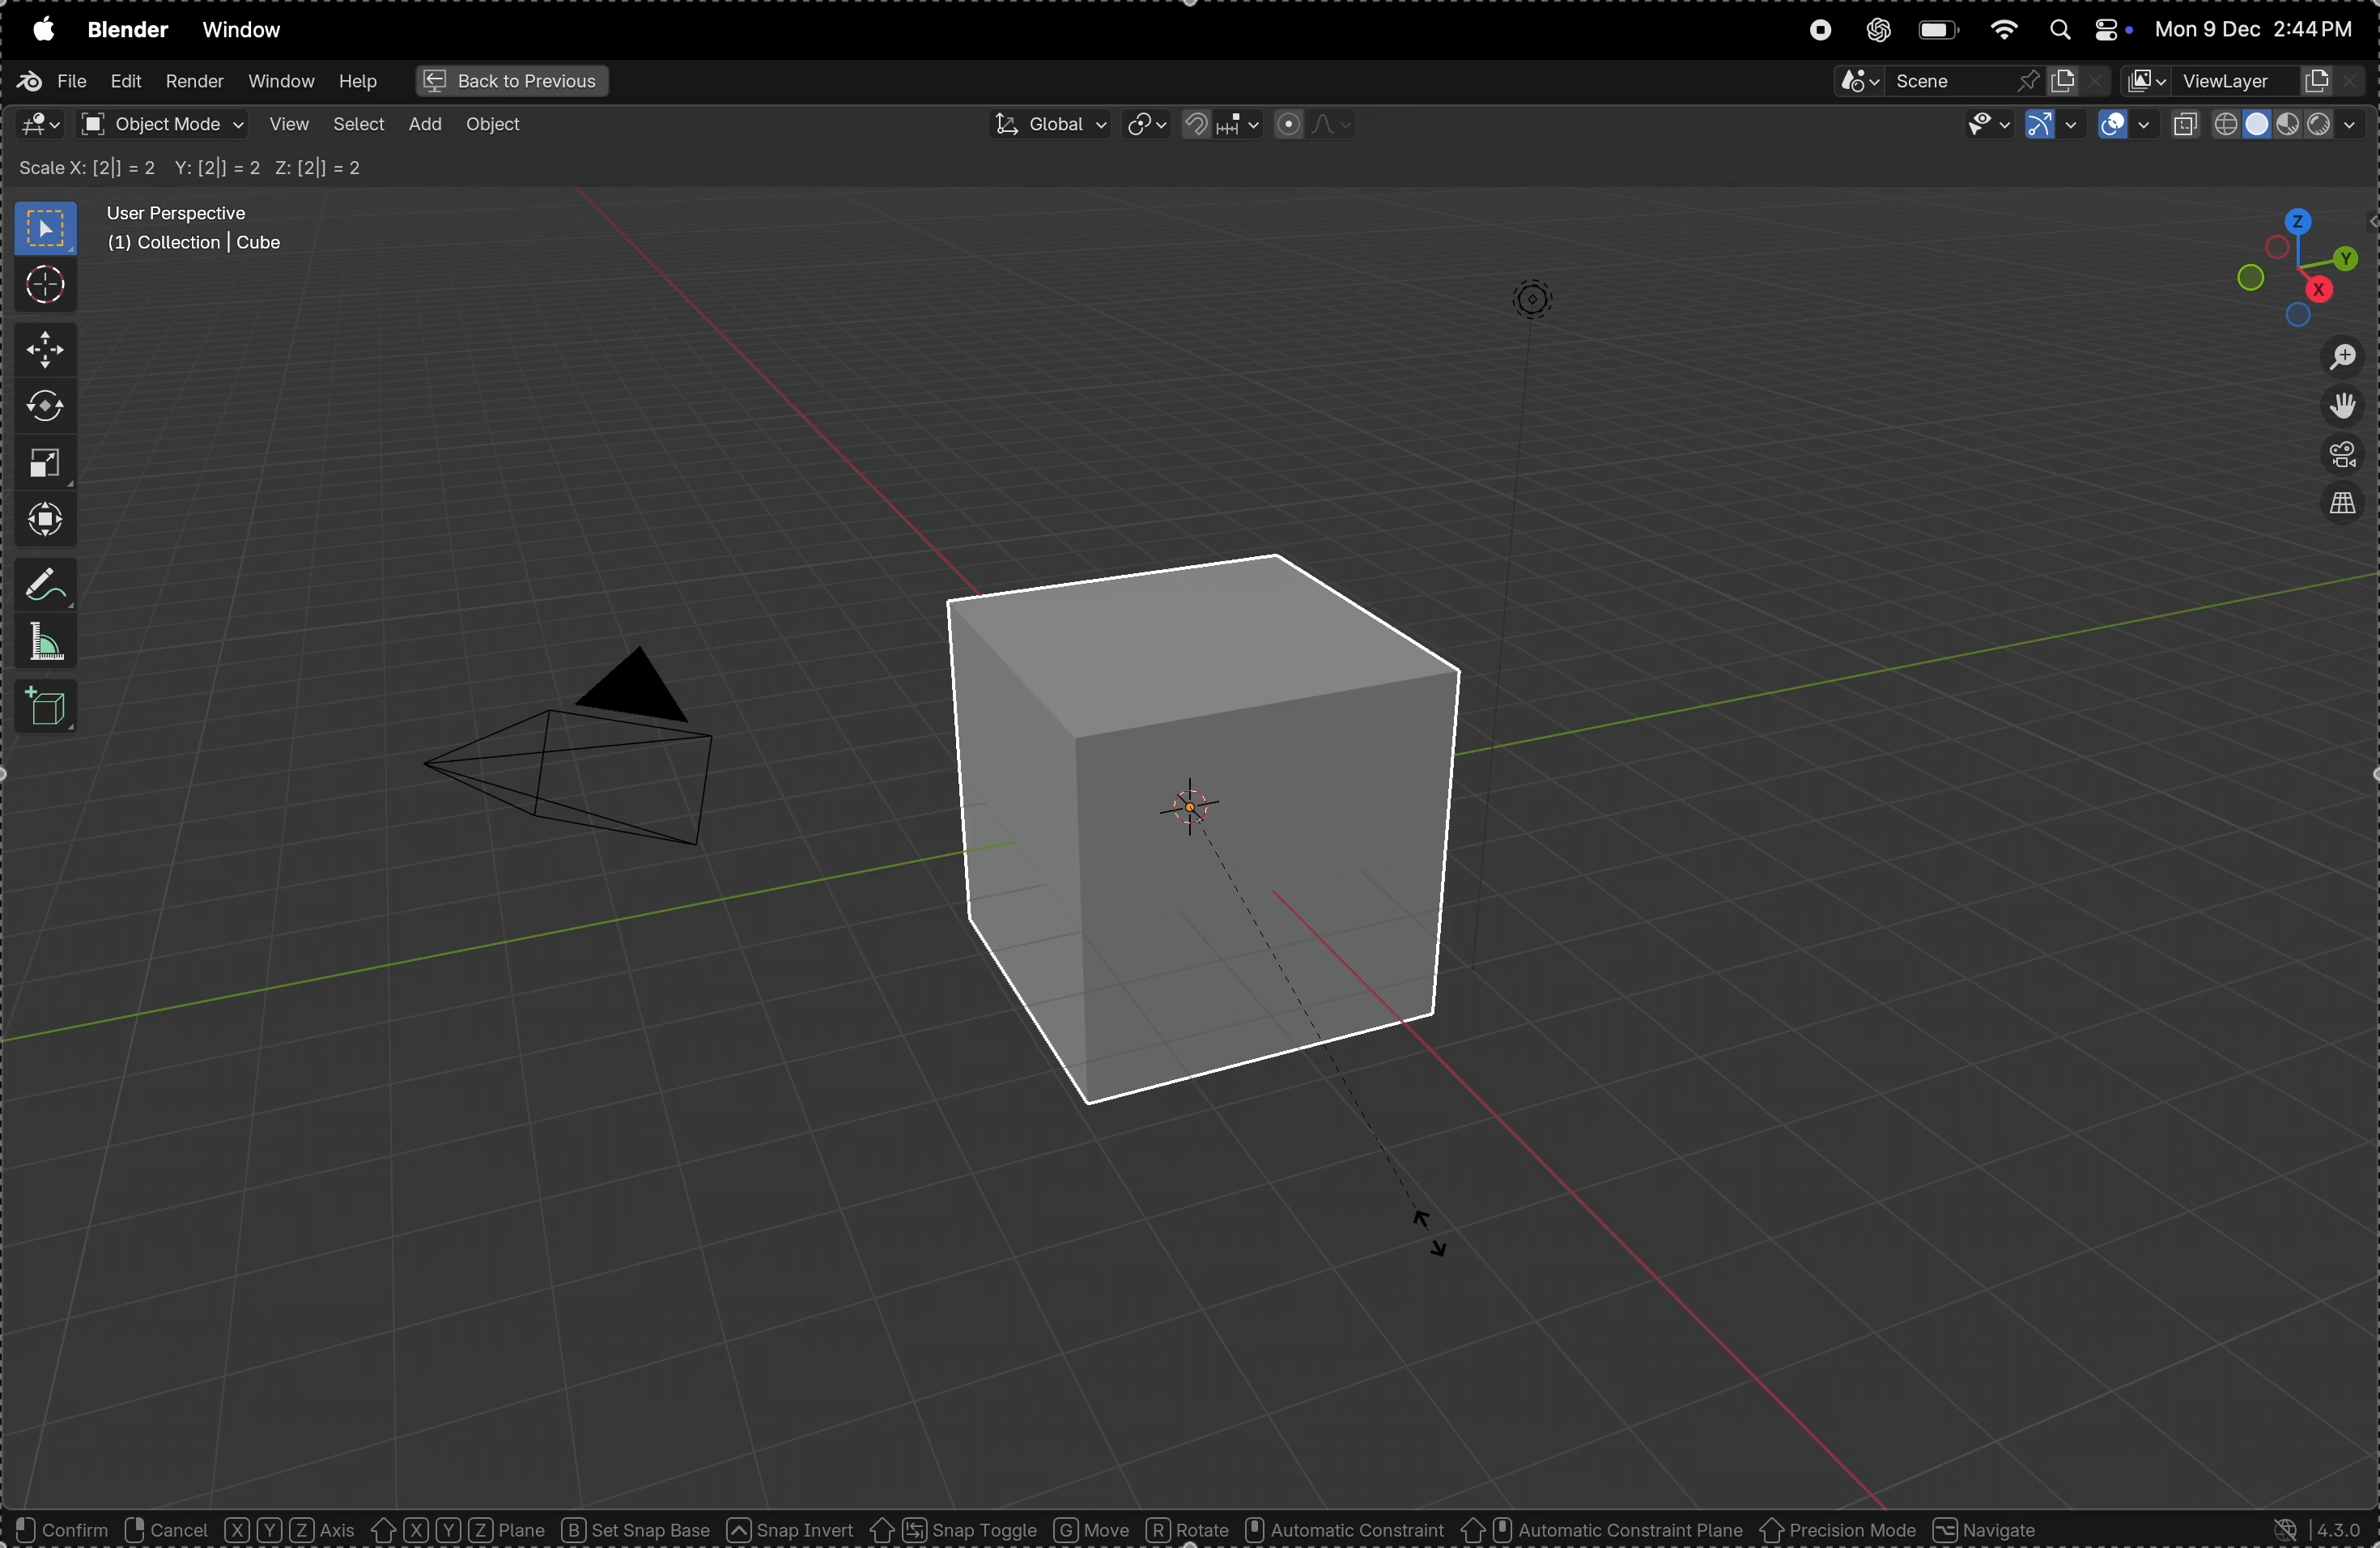 The width and height of the screenshot is (2380, 1548). What do you see at coordinates (1450, 1247) in the screenshot?
I see `CURSOR` at bounding box center [1450, 1247].